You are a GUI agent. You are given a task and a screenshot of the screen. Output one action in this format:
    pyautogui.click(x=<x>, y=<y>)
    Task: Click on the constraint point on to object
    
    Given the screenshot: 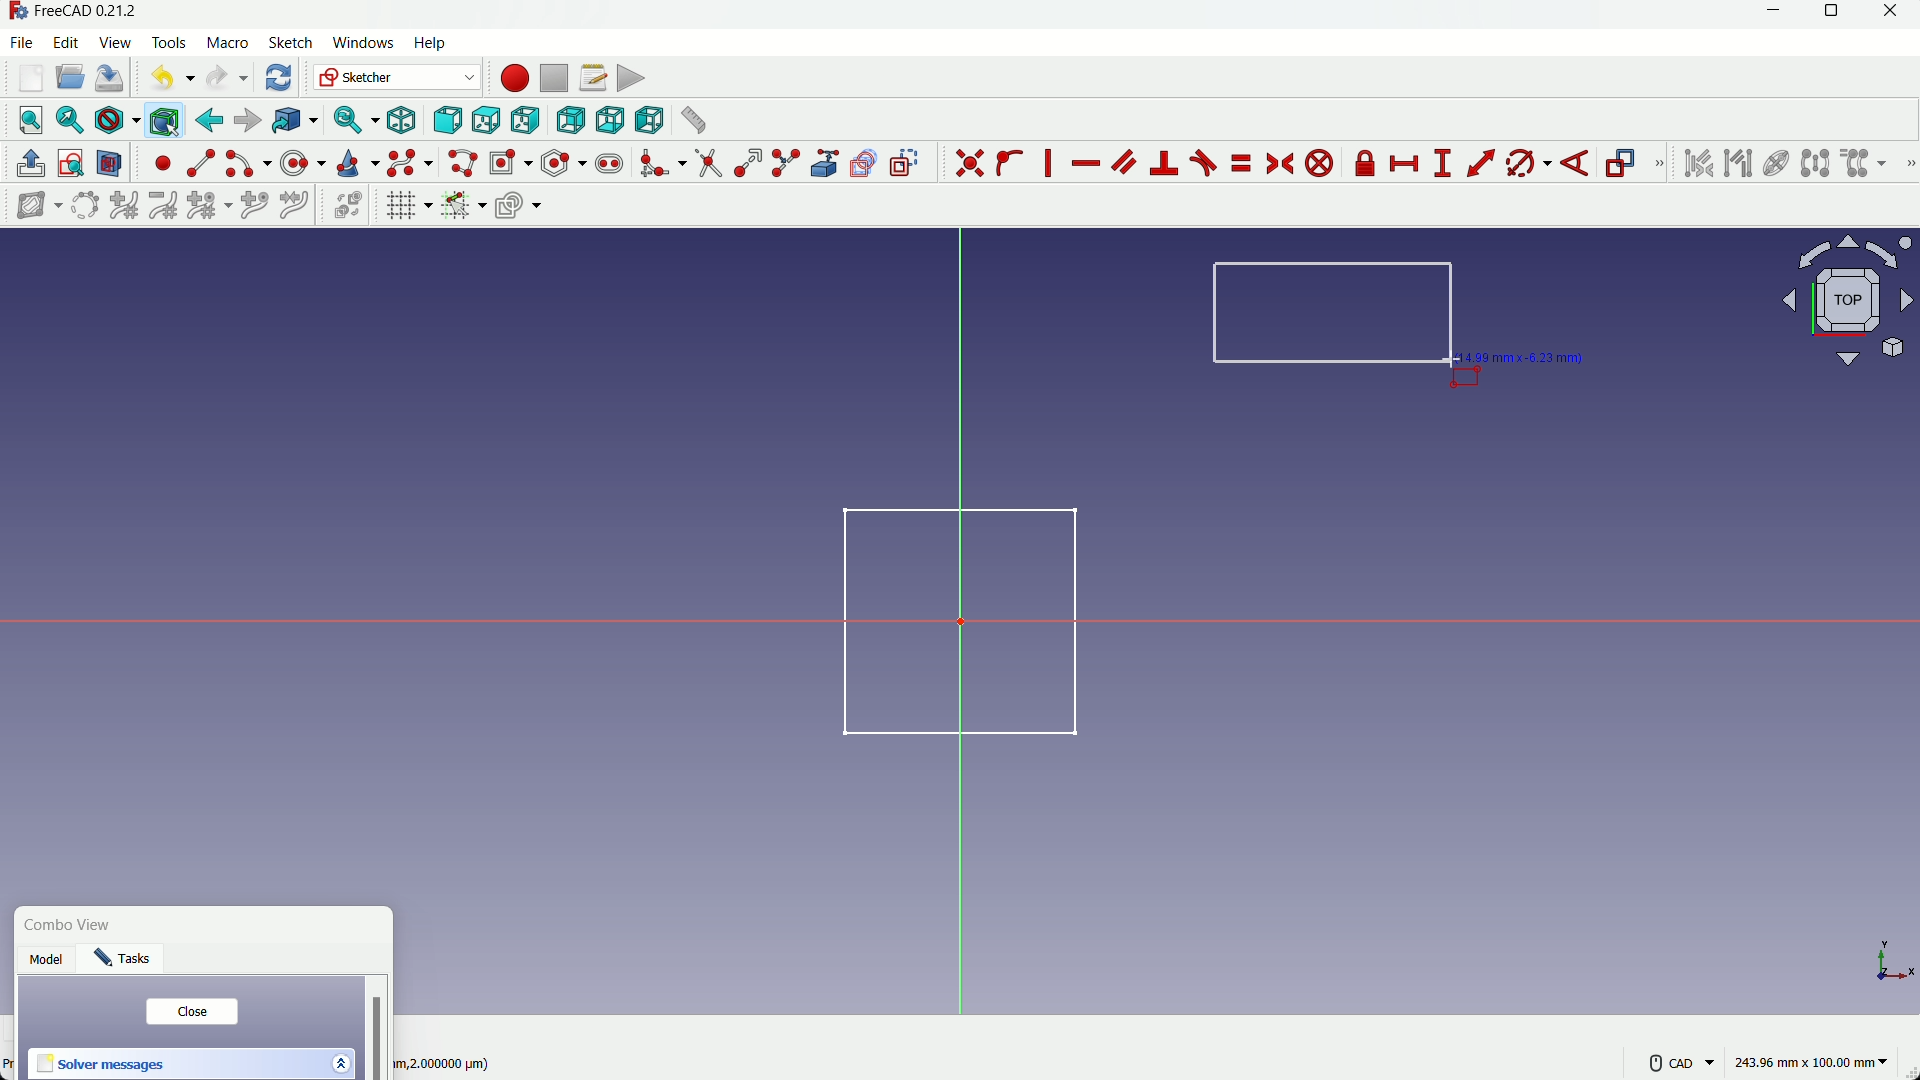 What is the action you would take?
    pyautogui.click(x=1012, y=163)
    